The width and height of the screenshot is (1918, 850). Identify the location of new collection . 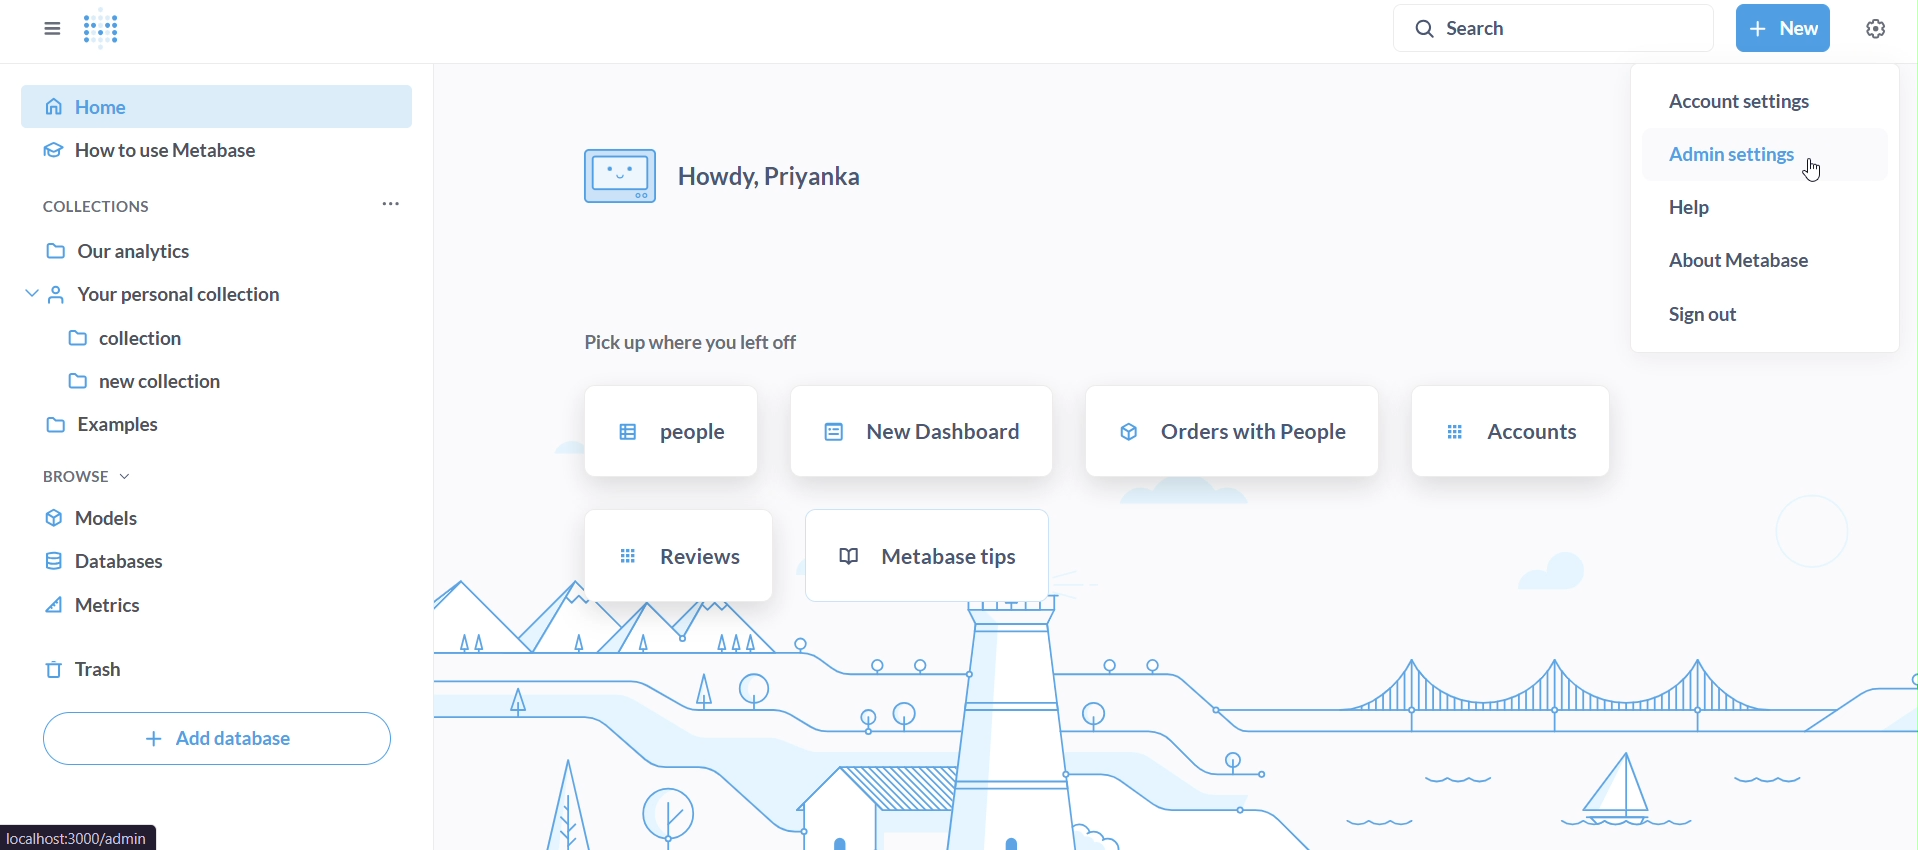
(215, 384).